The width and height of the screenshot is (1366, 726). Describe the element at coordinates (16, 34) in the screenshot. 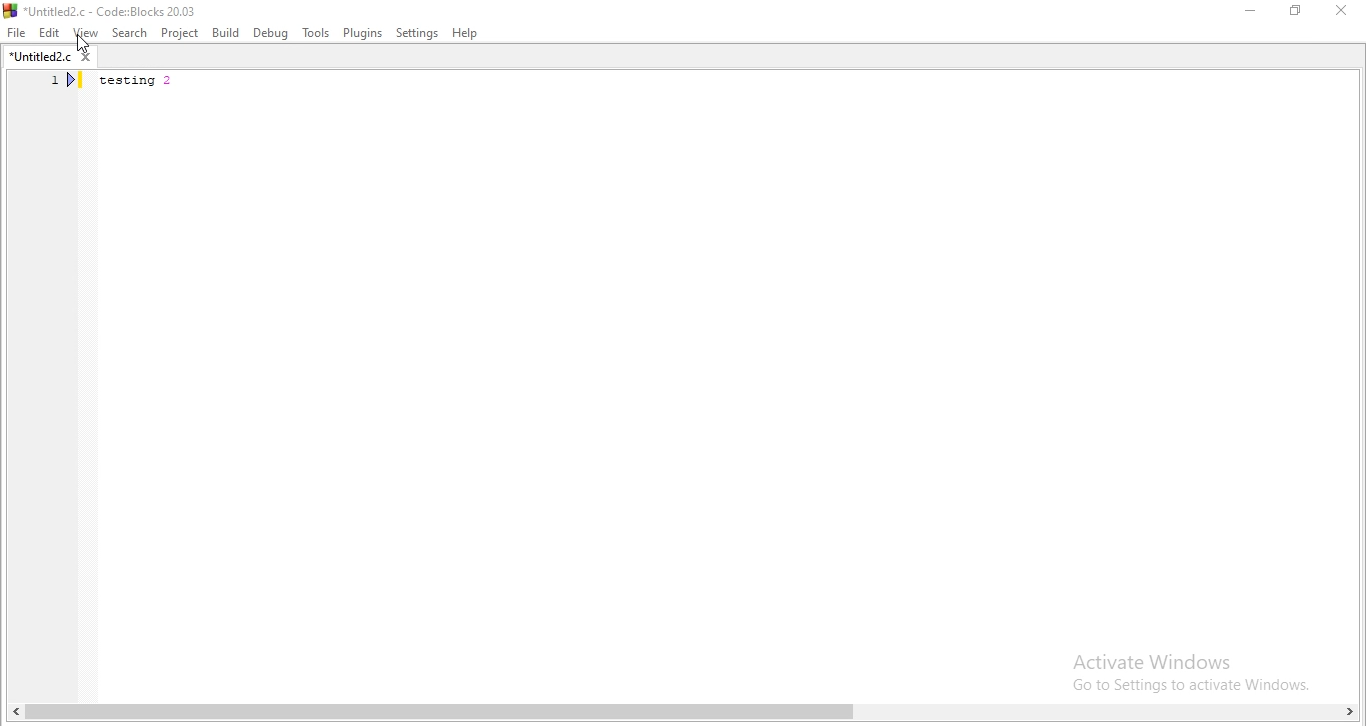

I see `file` at that location.